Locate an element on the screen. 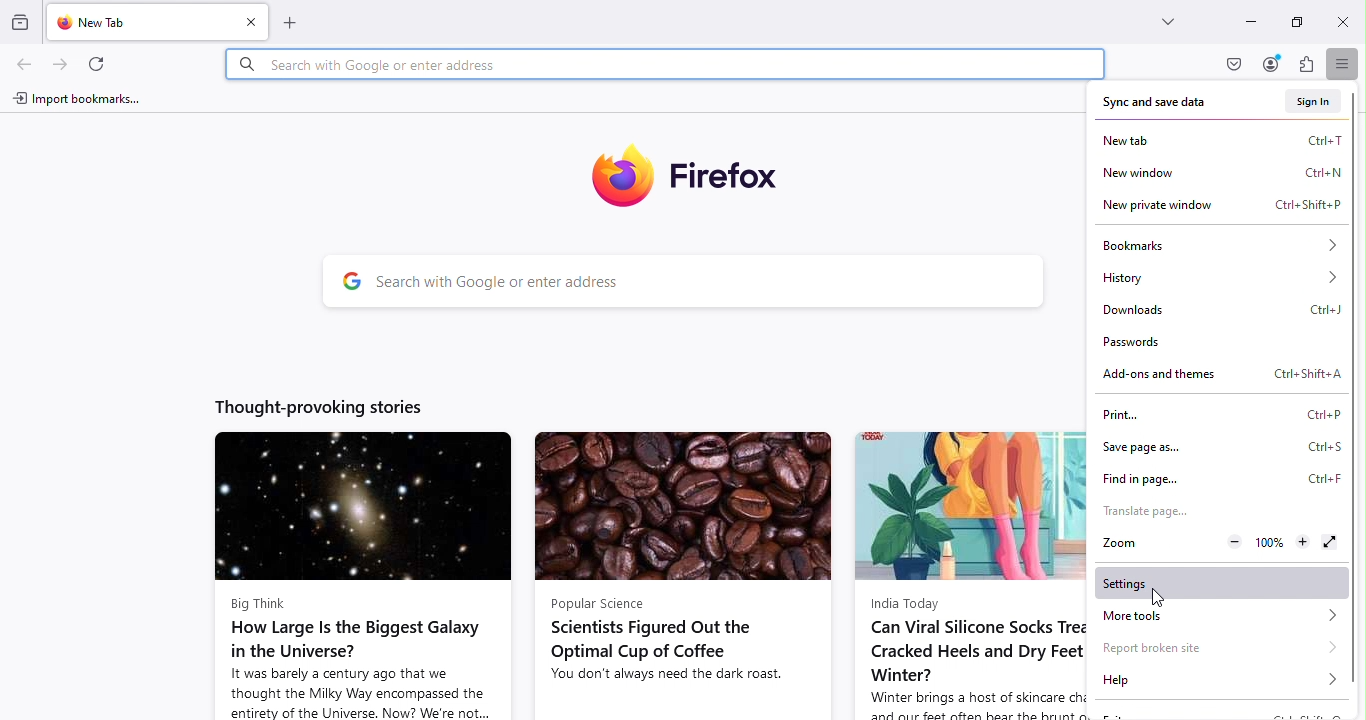 The width and height of the screenshot is (1366, 720). Sign in is located at coordinates (1316, 99).